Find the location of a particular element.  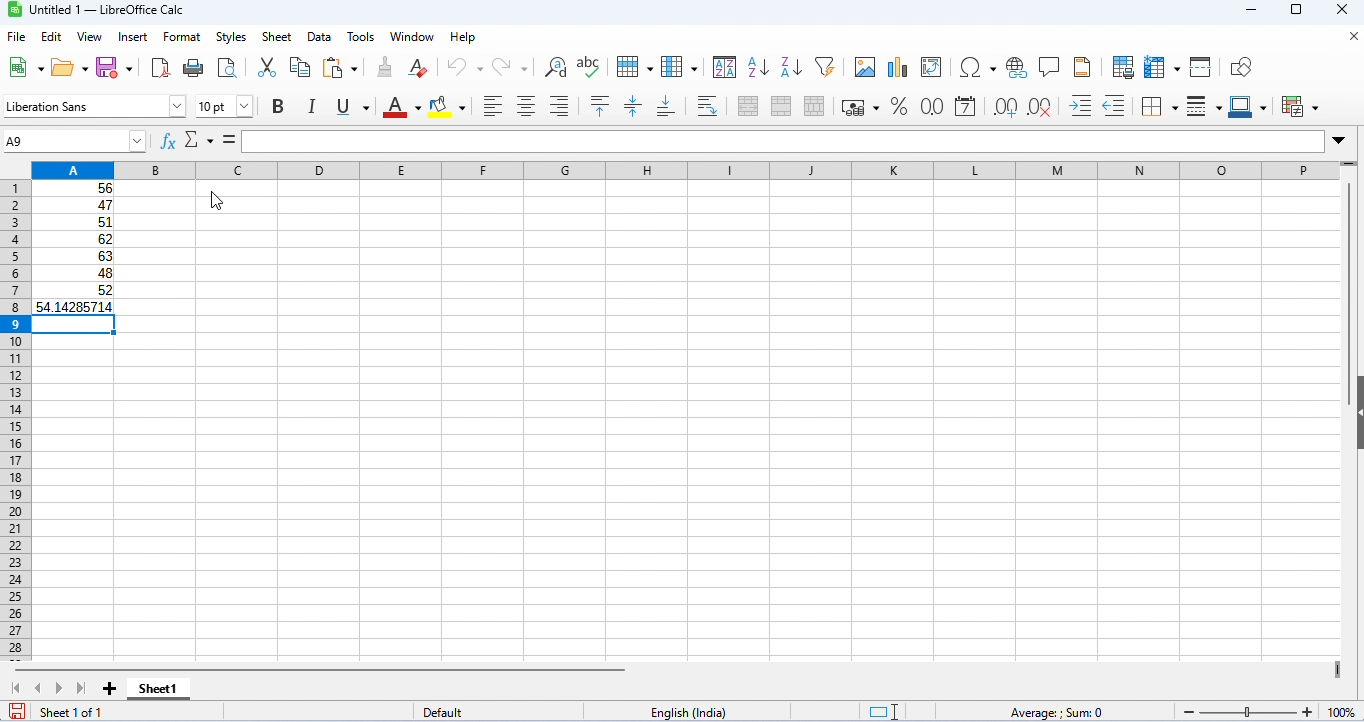

background color is located at coordinates (448, 105).